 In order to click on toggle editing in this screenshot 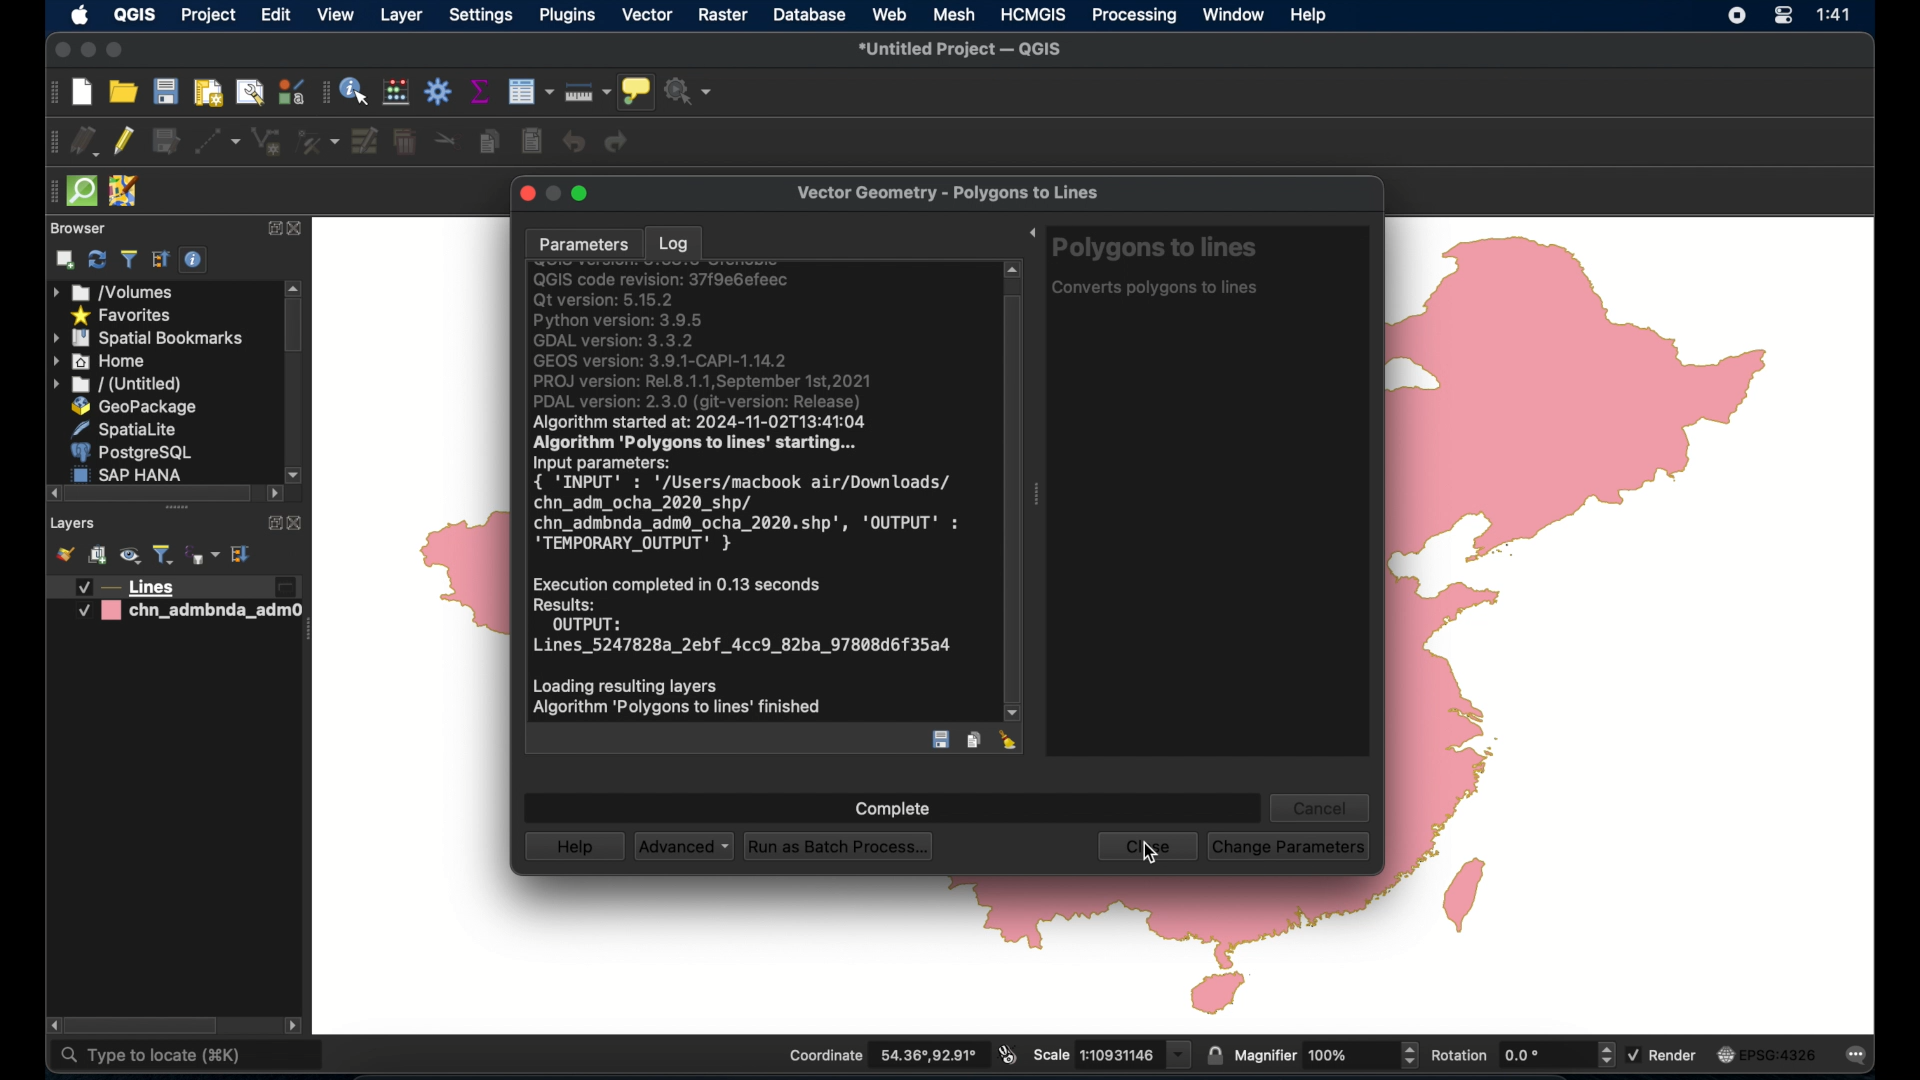, I will do `click(122, 142)`.